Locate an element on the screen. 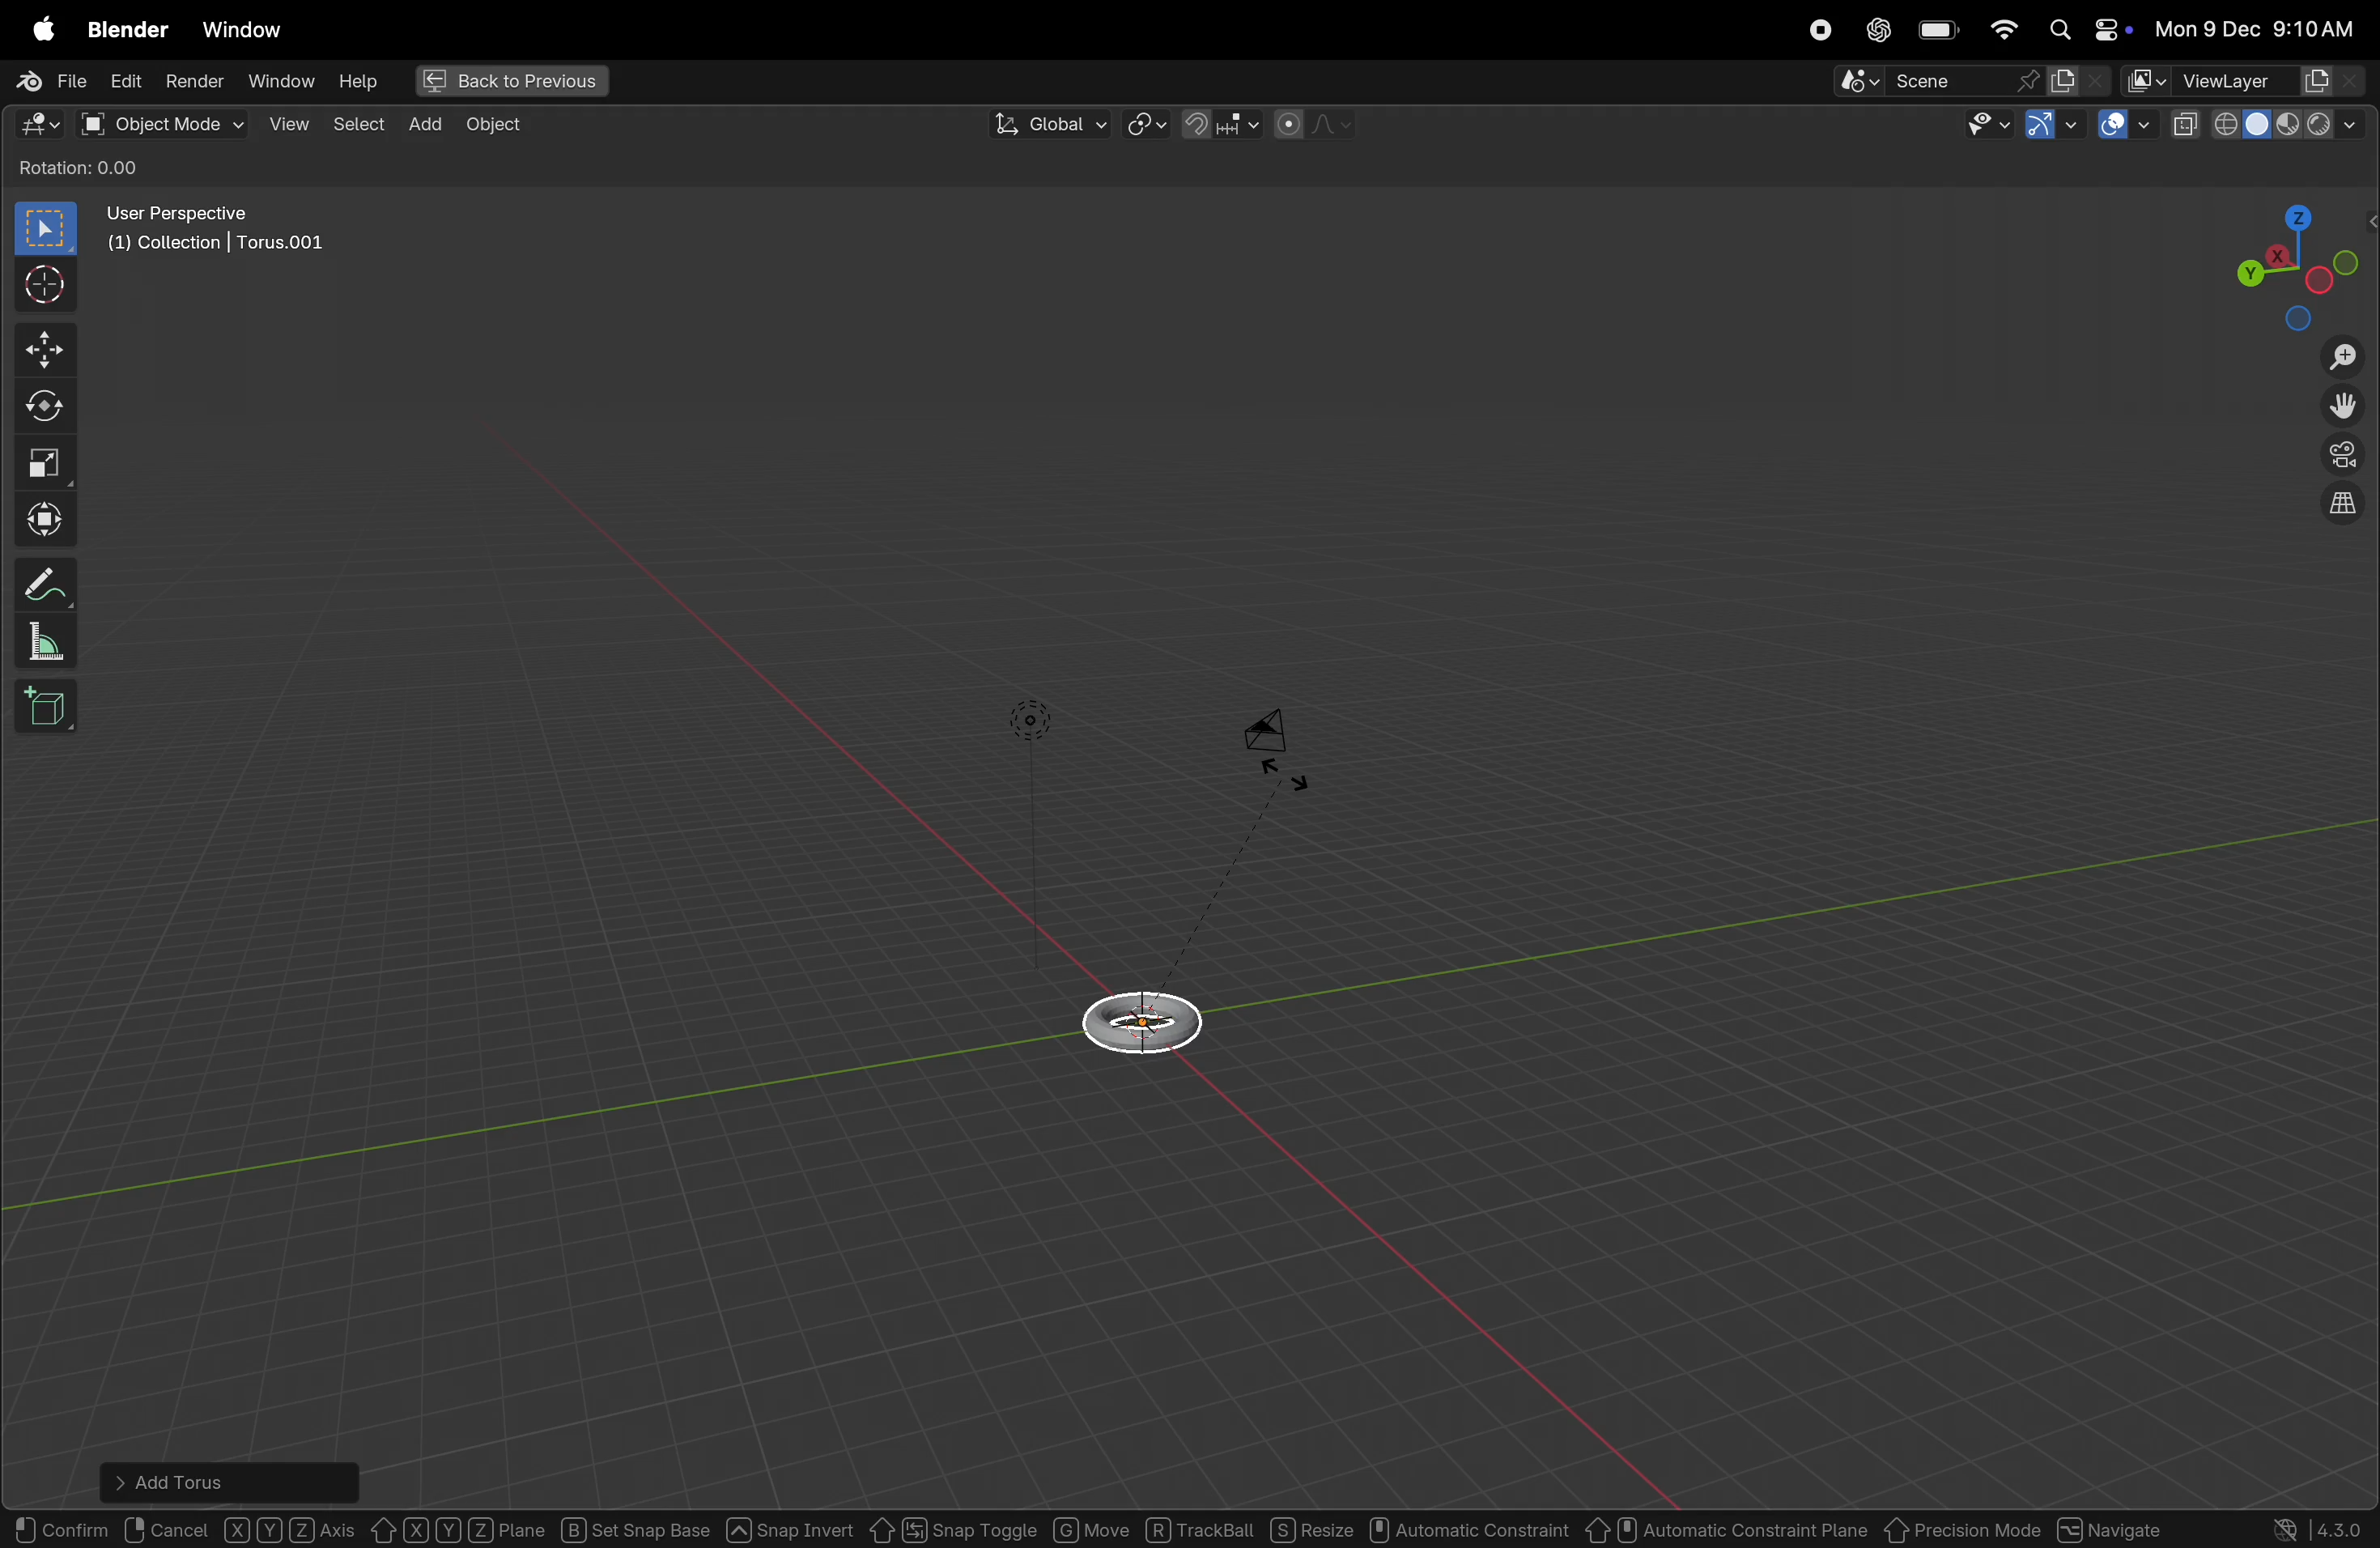  record is located at coordinates (1814, 30).